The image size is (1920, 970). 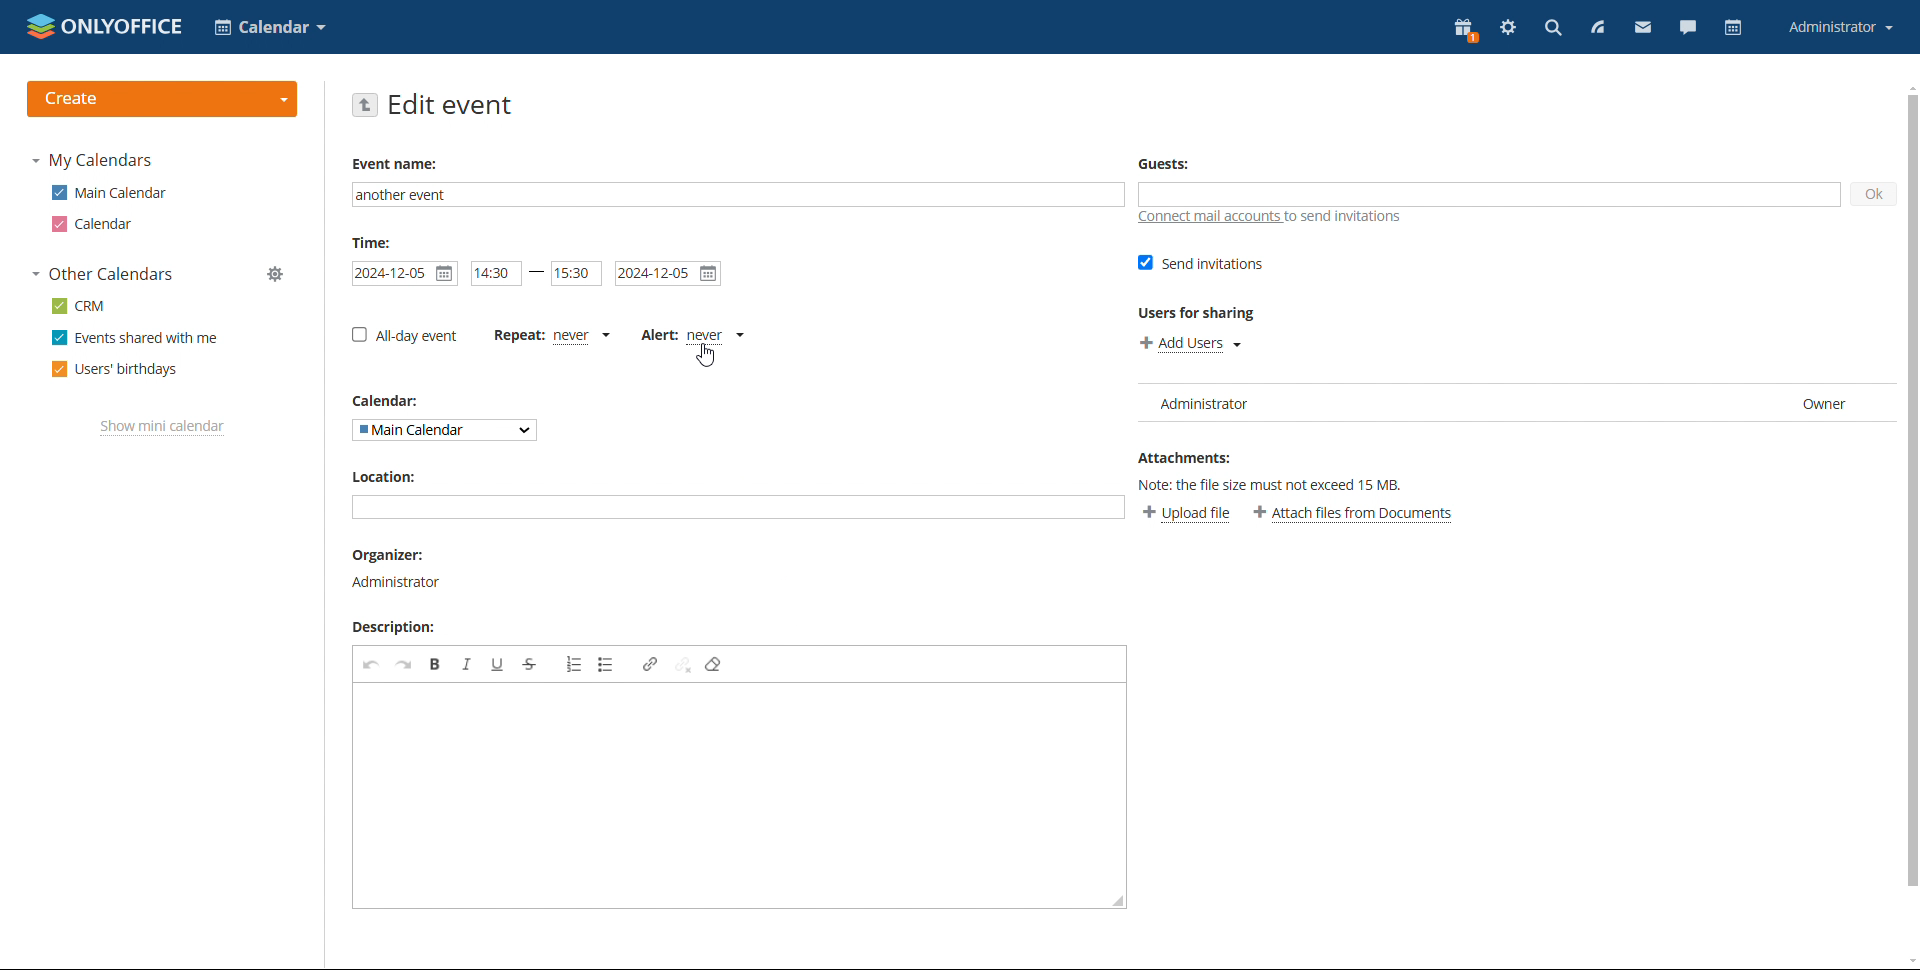 What do you see at coordinates (404, 274) in the screenshot?
I see `start date` at bounding box center [404, 274].